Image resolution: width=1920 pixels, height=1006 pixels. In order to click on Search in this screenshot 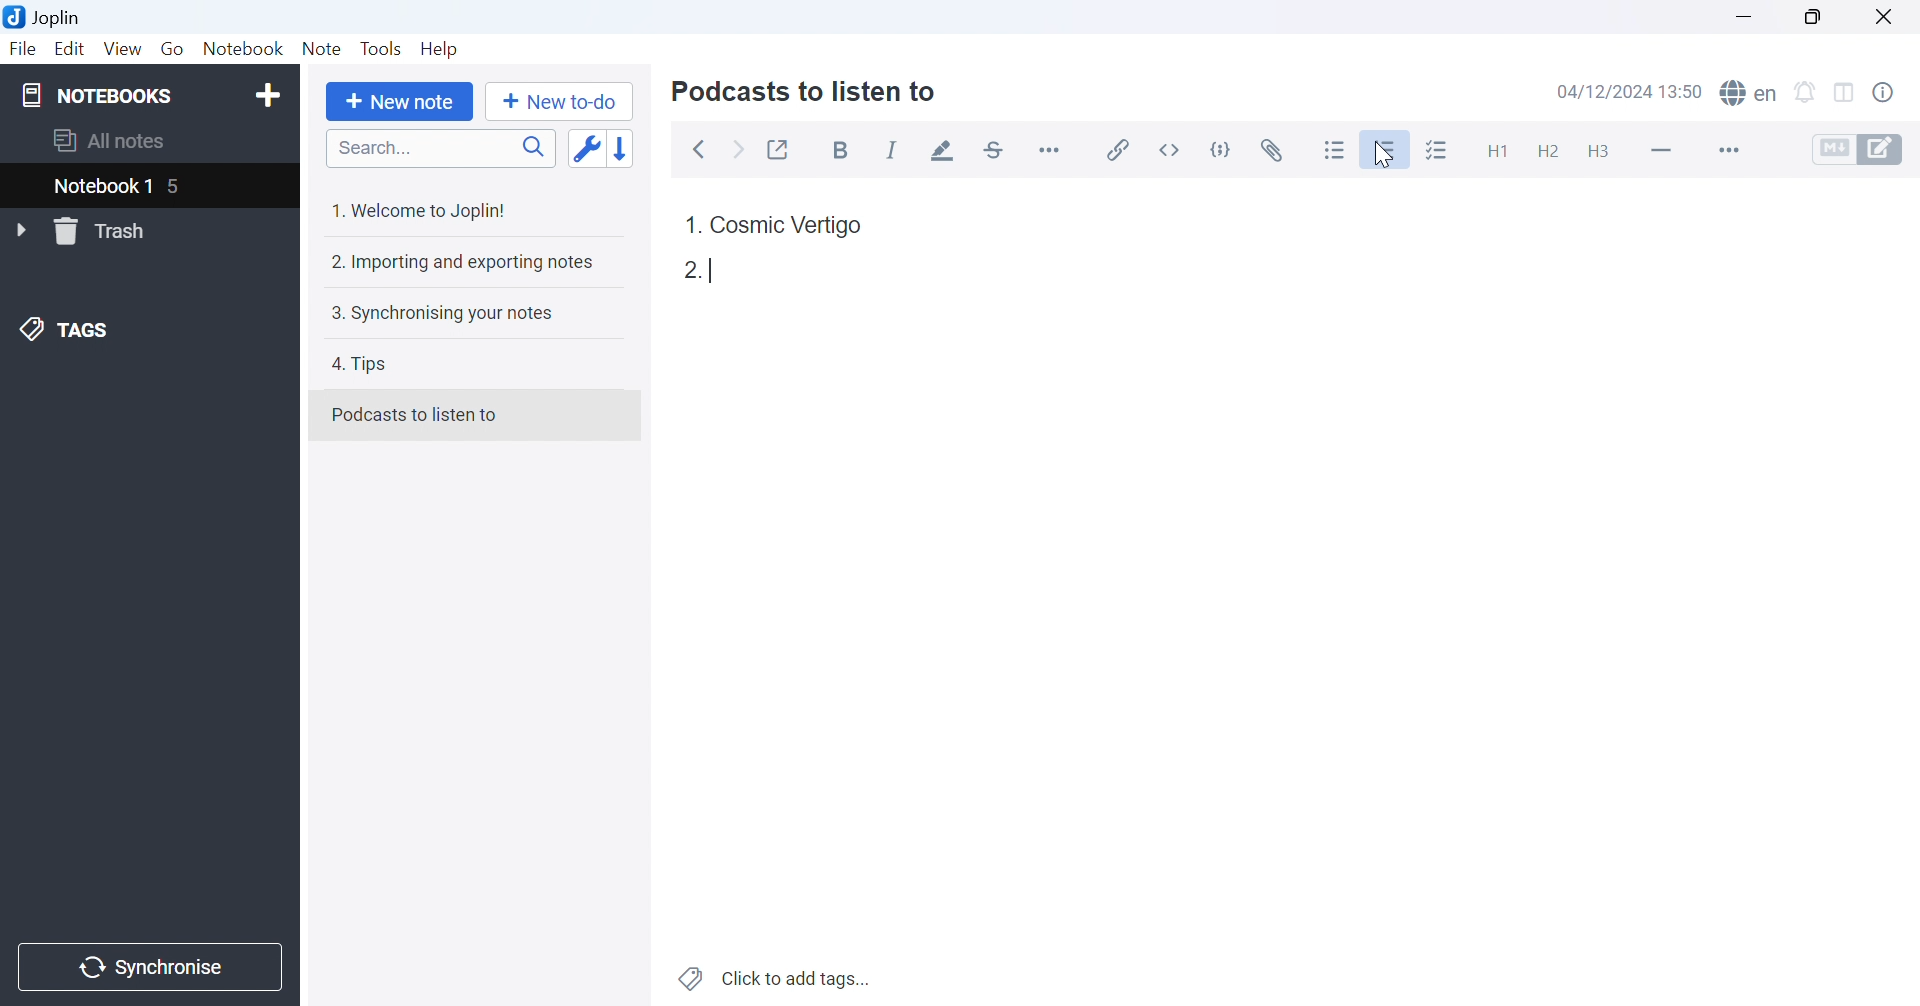, I will do `click(440, 149)`.